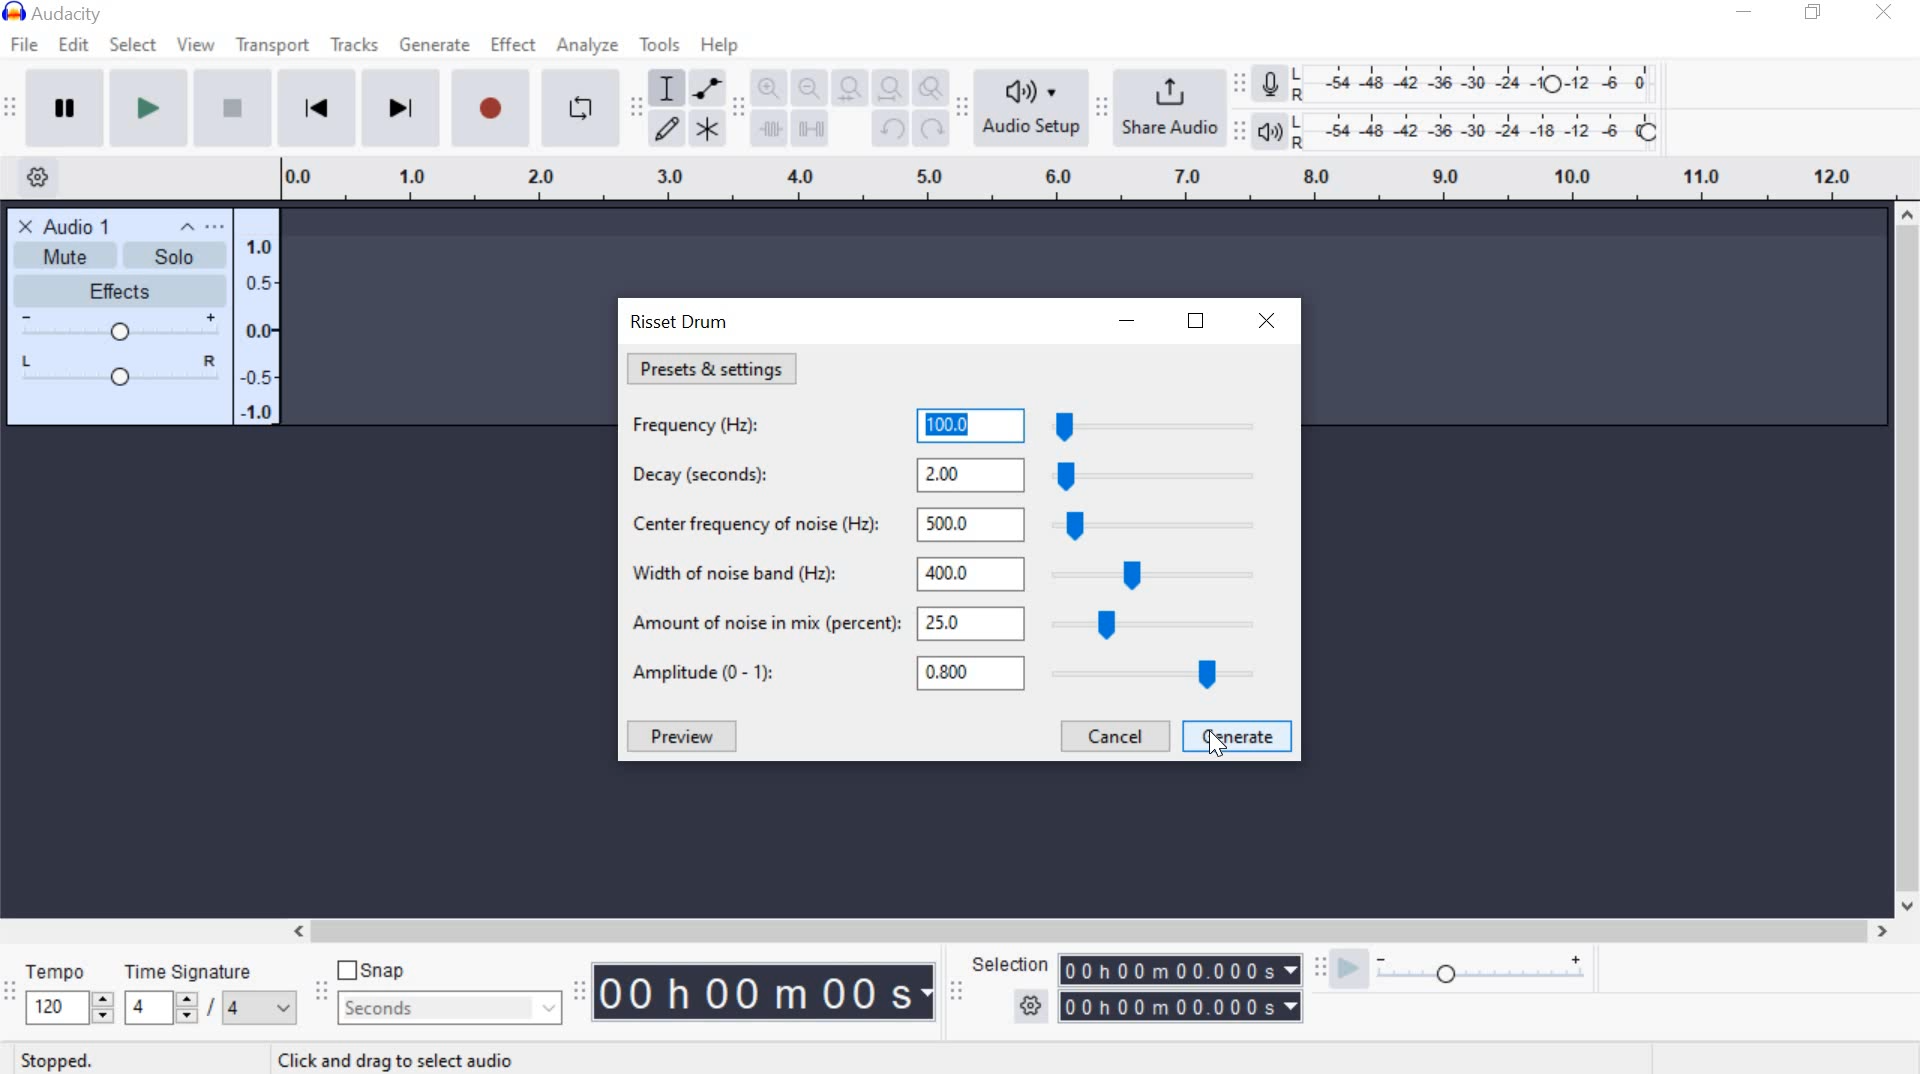  I want to click on Fit project to width, so click(886, 86).